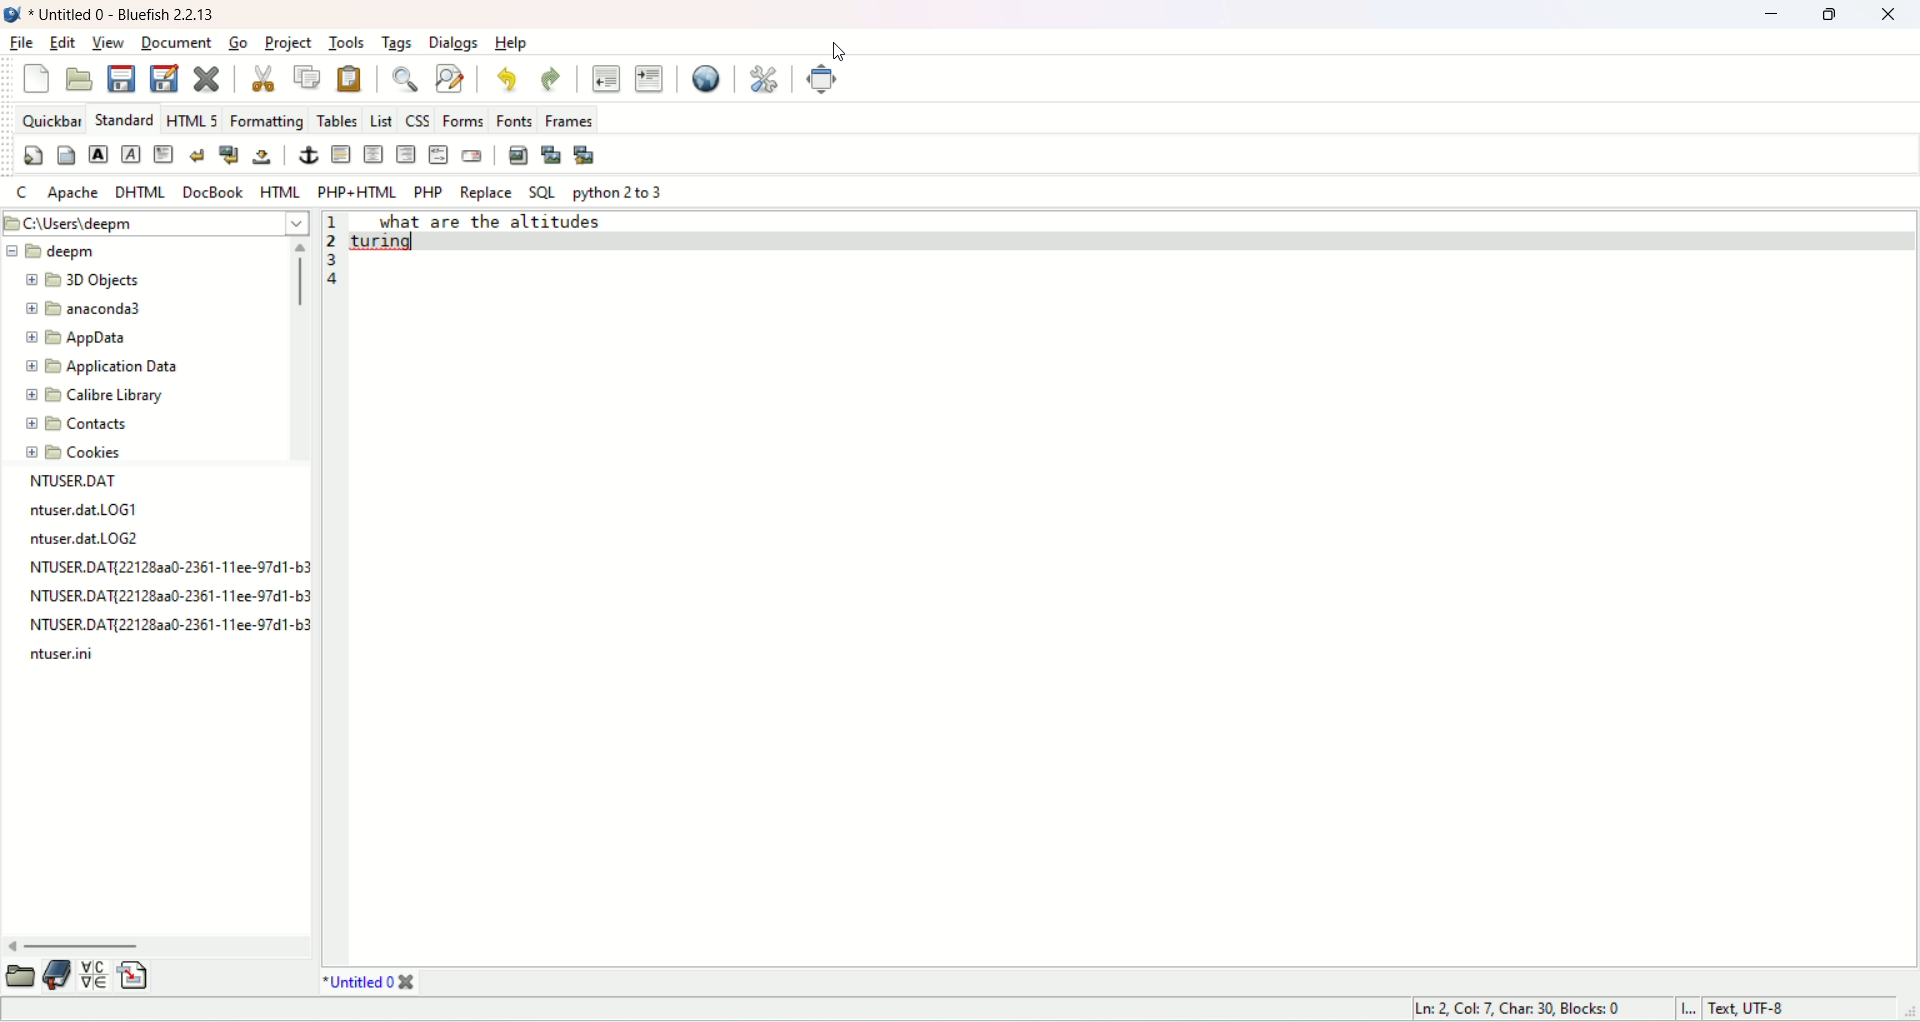 The width and height of the screenshot is (1920, 1022). I want to click on email, so click(471, 157).